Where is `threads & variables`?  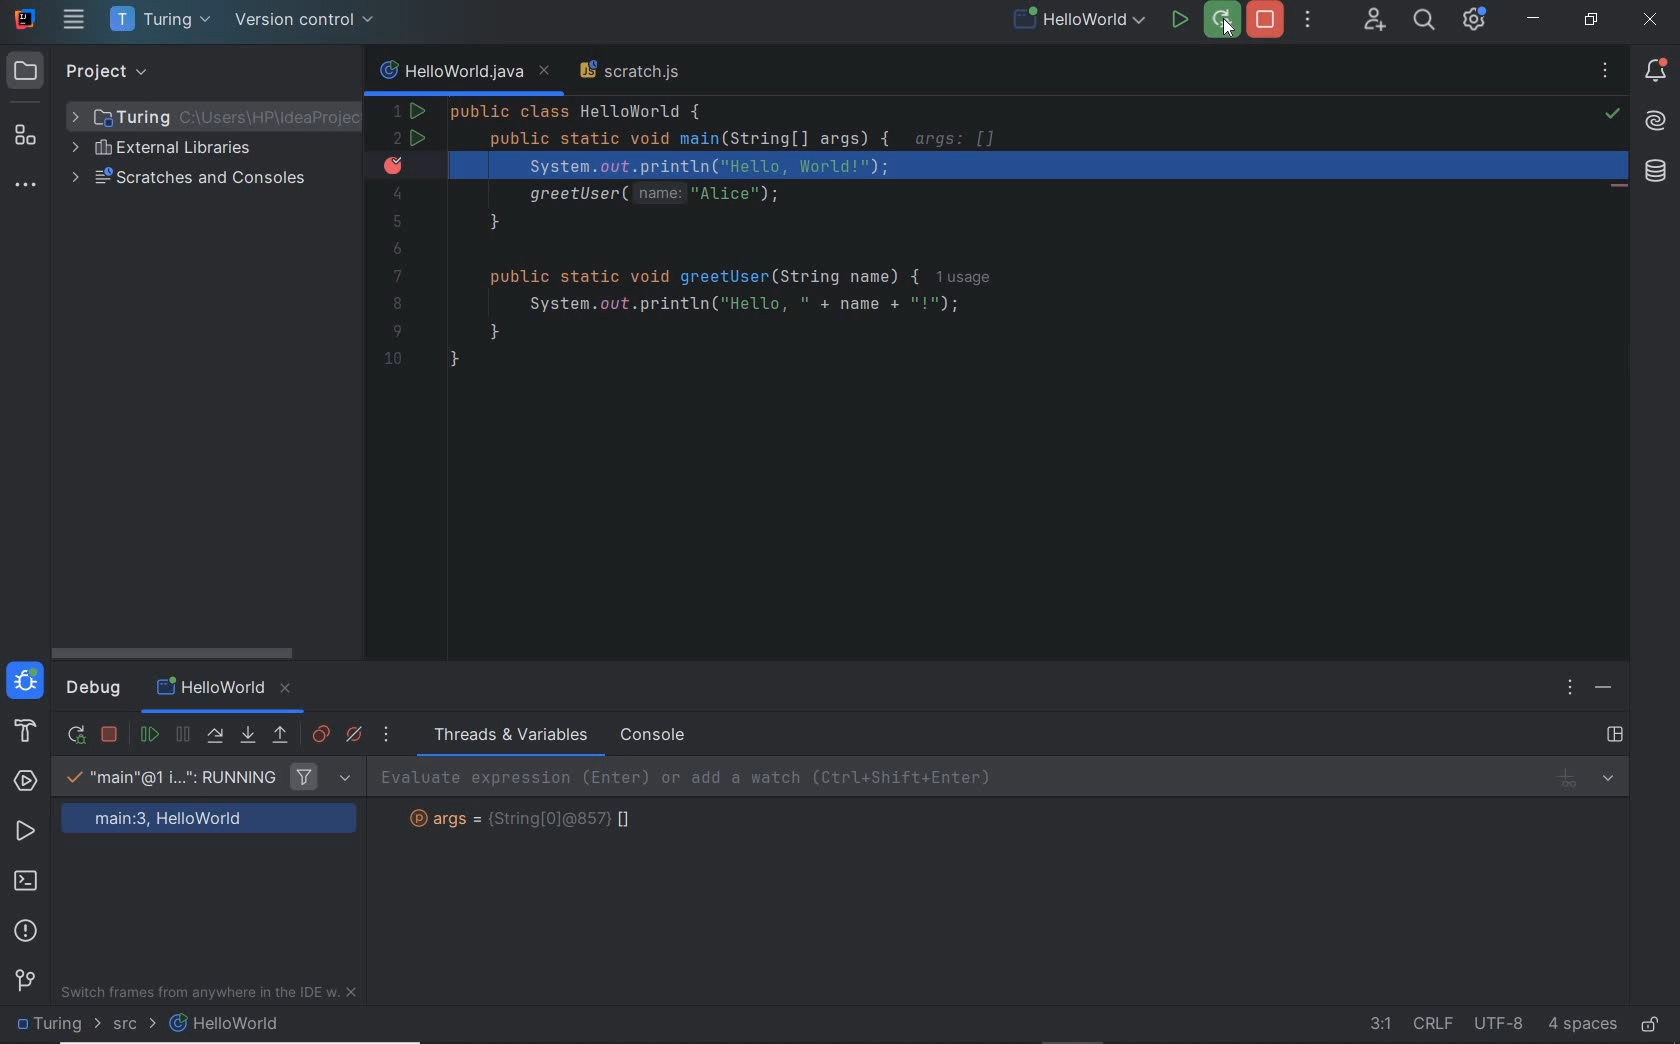
threads & variables is located at coordinates (507, 735).